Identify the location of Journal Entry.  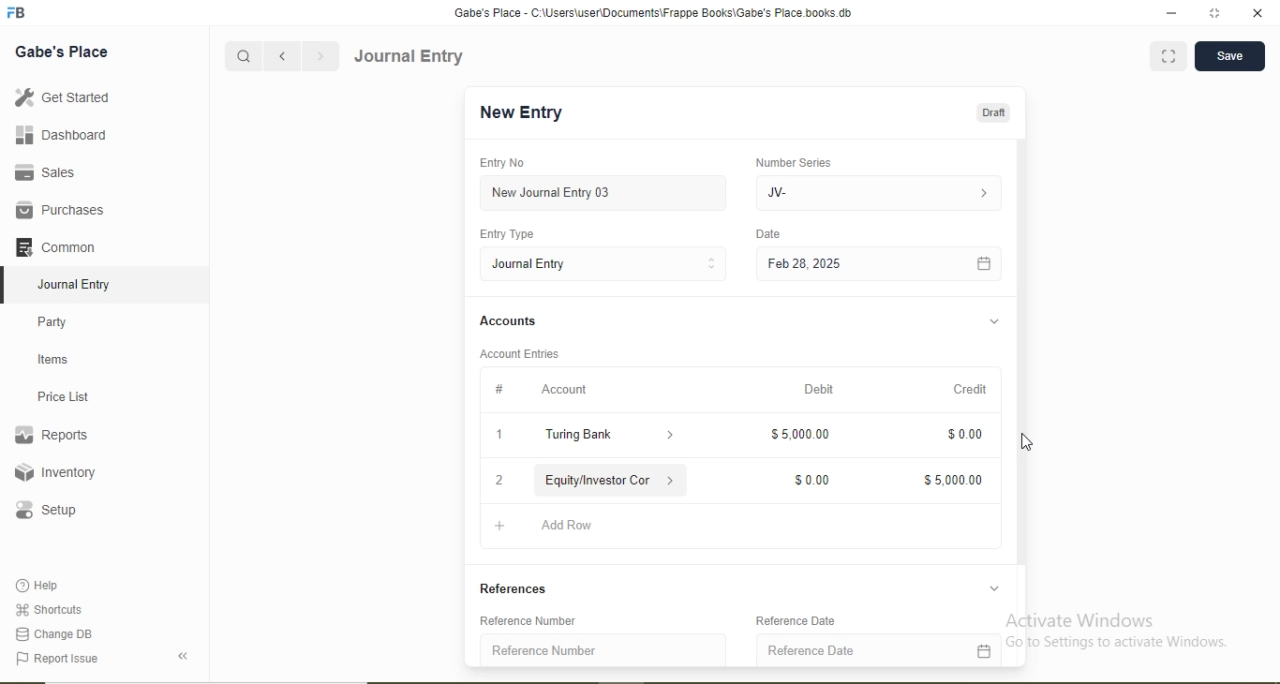
(410, 56).